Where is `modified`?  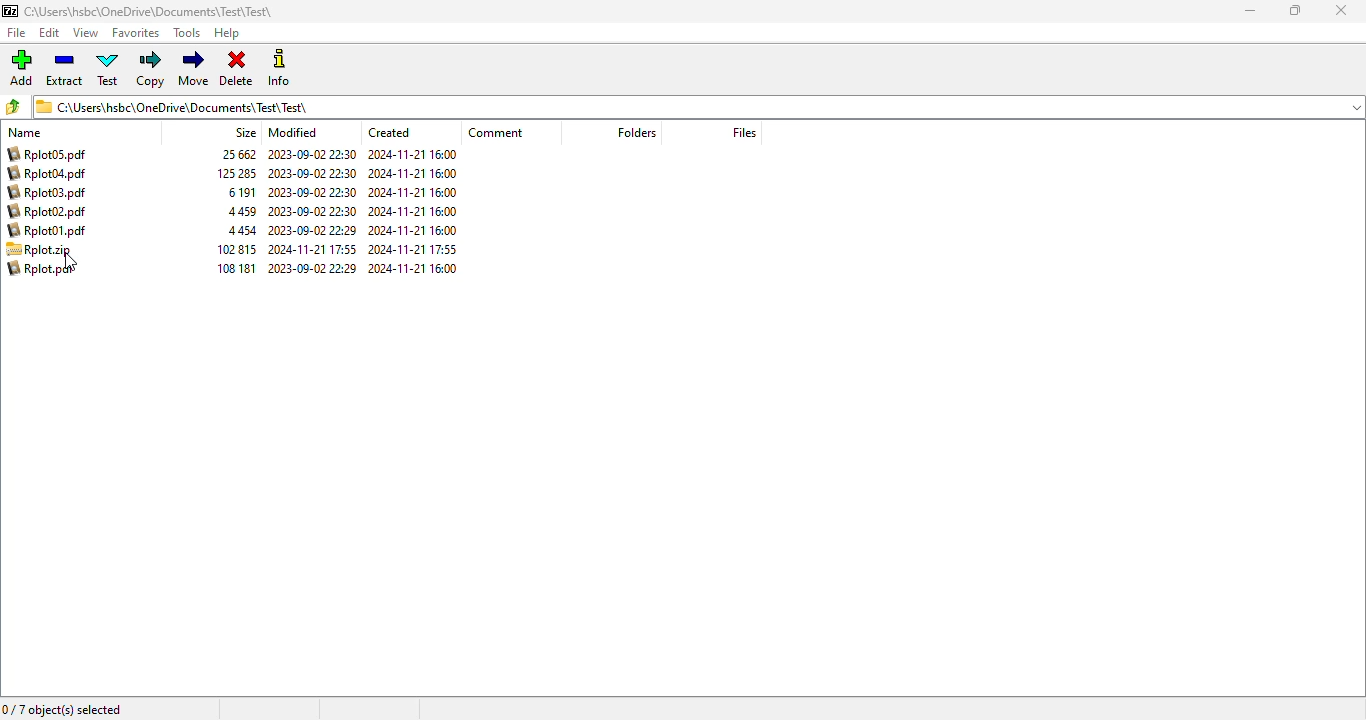
modified is located at coordinates (292, 132).